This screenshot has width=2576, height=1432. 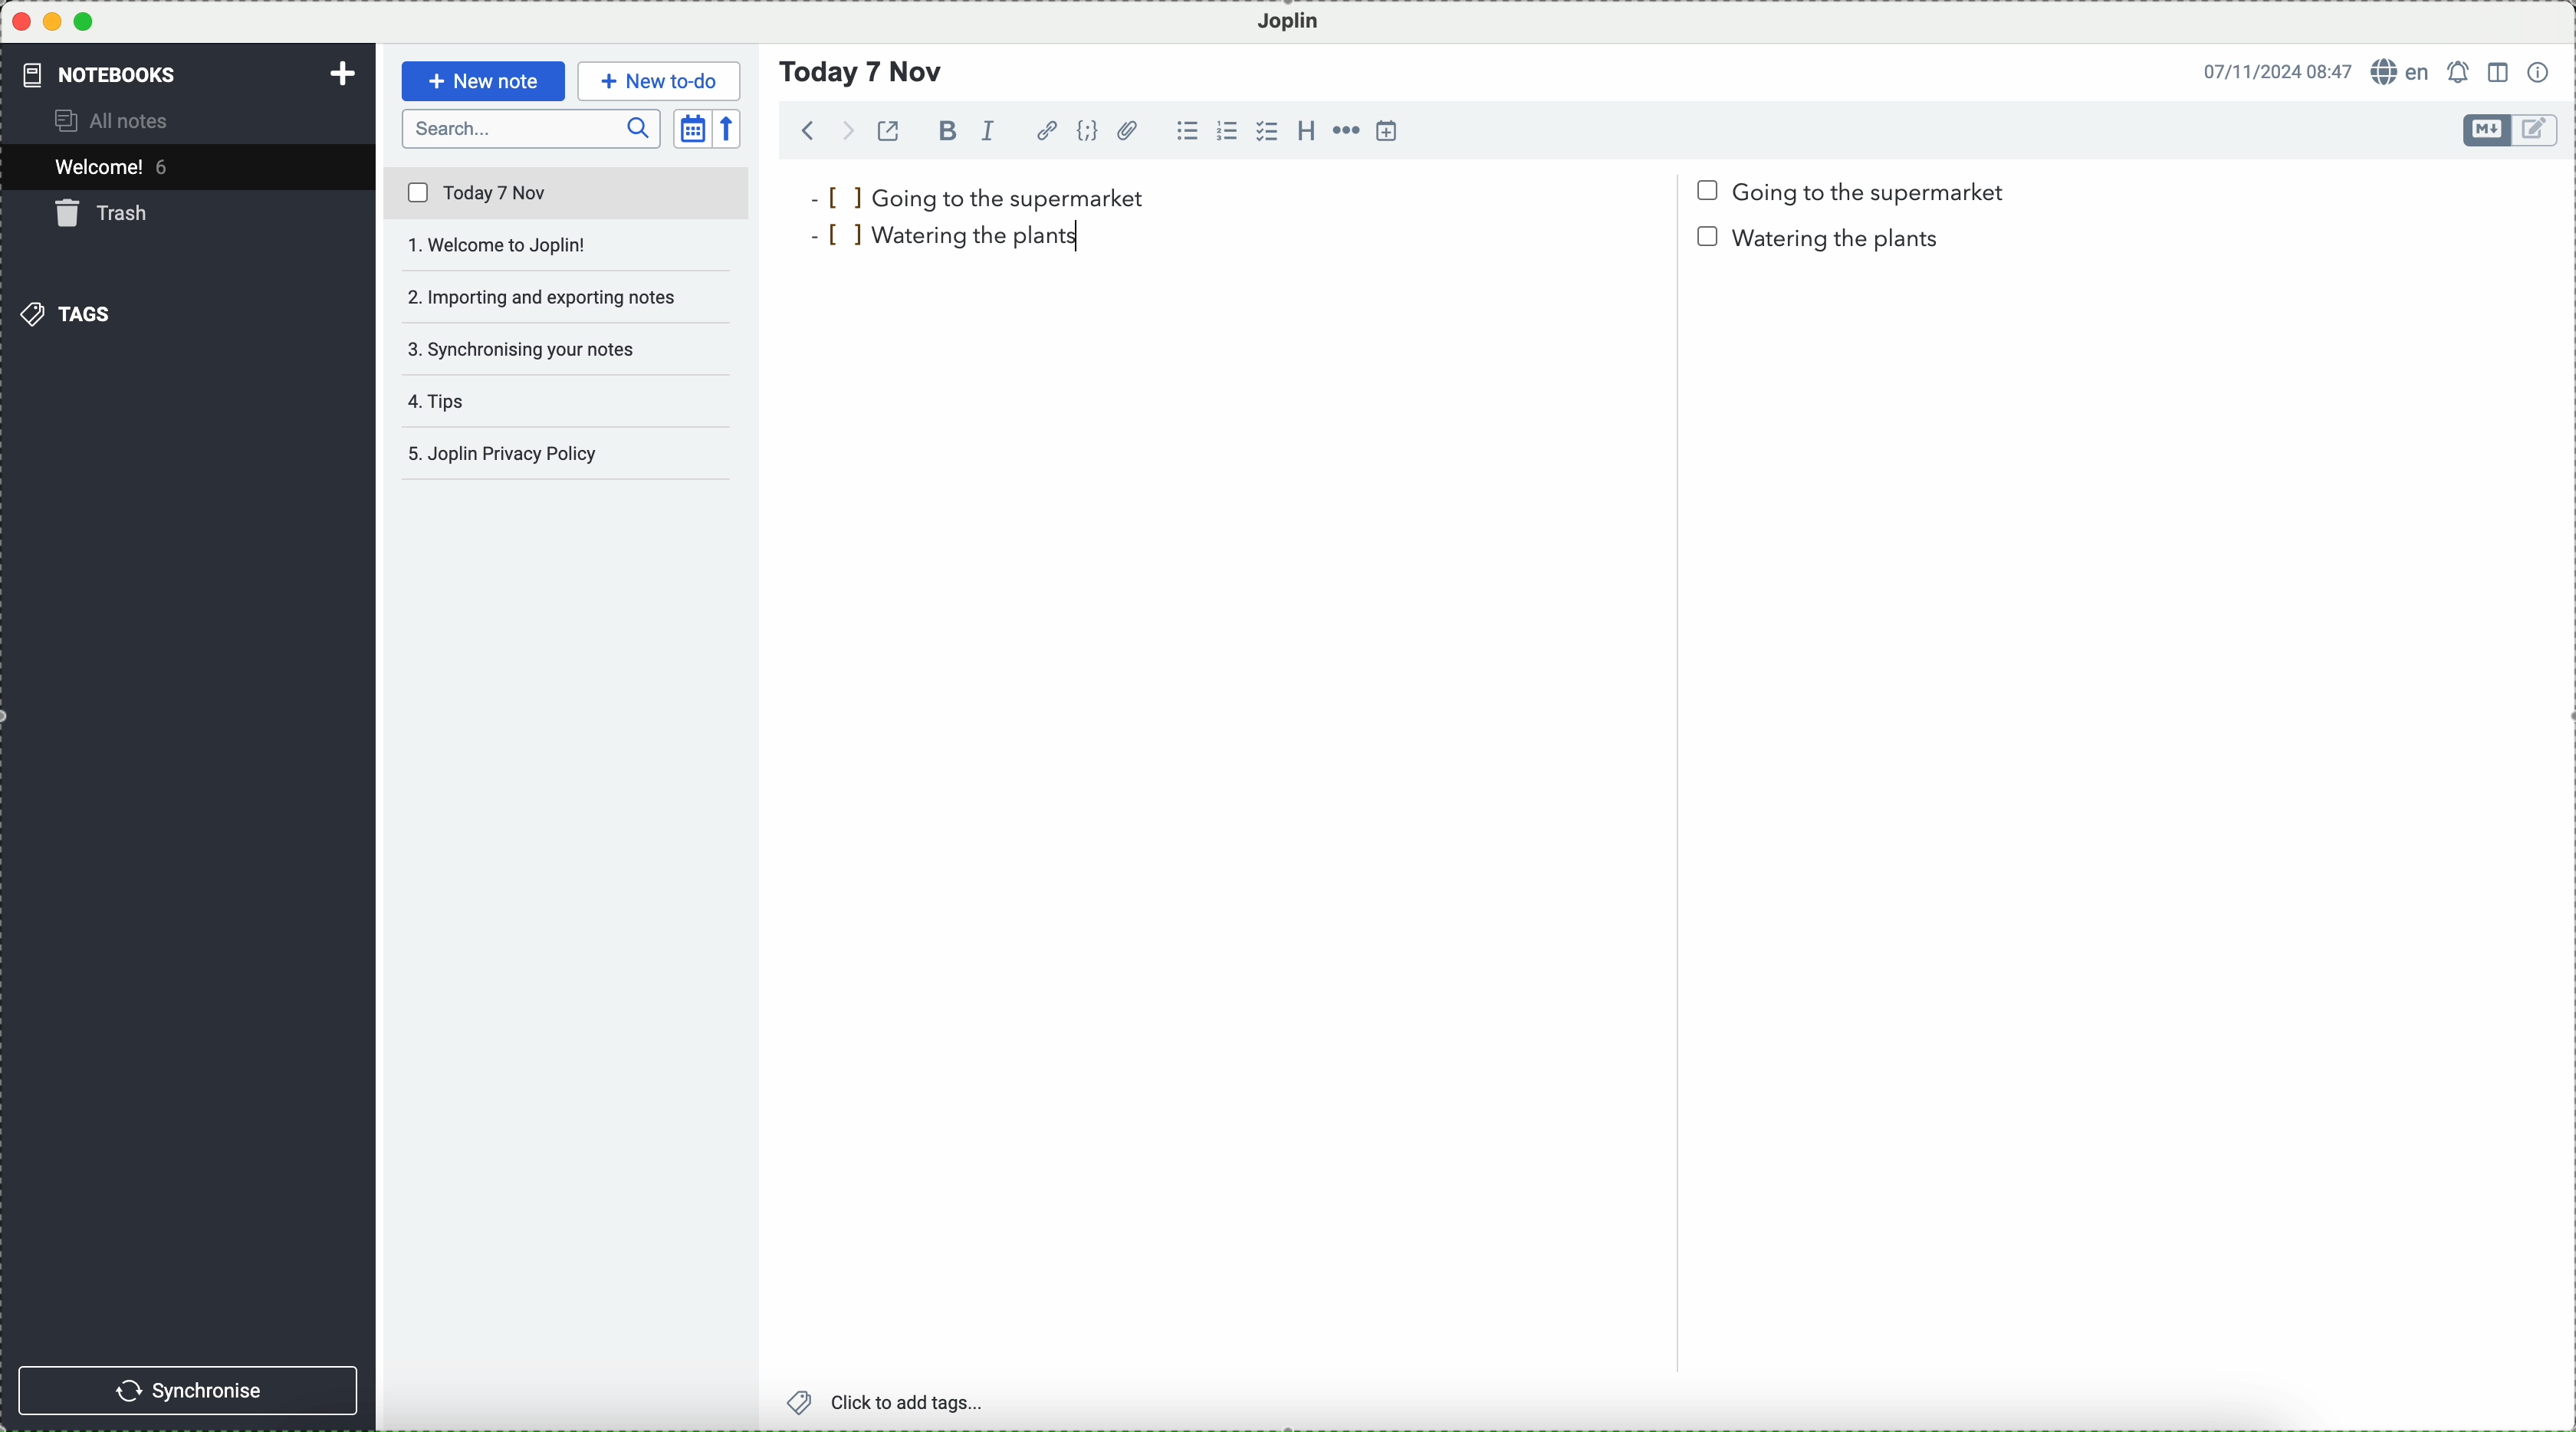 What do you see at coordinates (84, 21) in the screenshot?
I see `maximize` at bounding box center [84, 21].